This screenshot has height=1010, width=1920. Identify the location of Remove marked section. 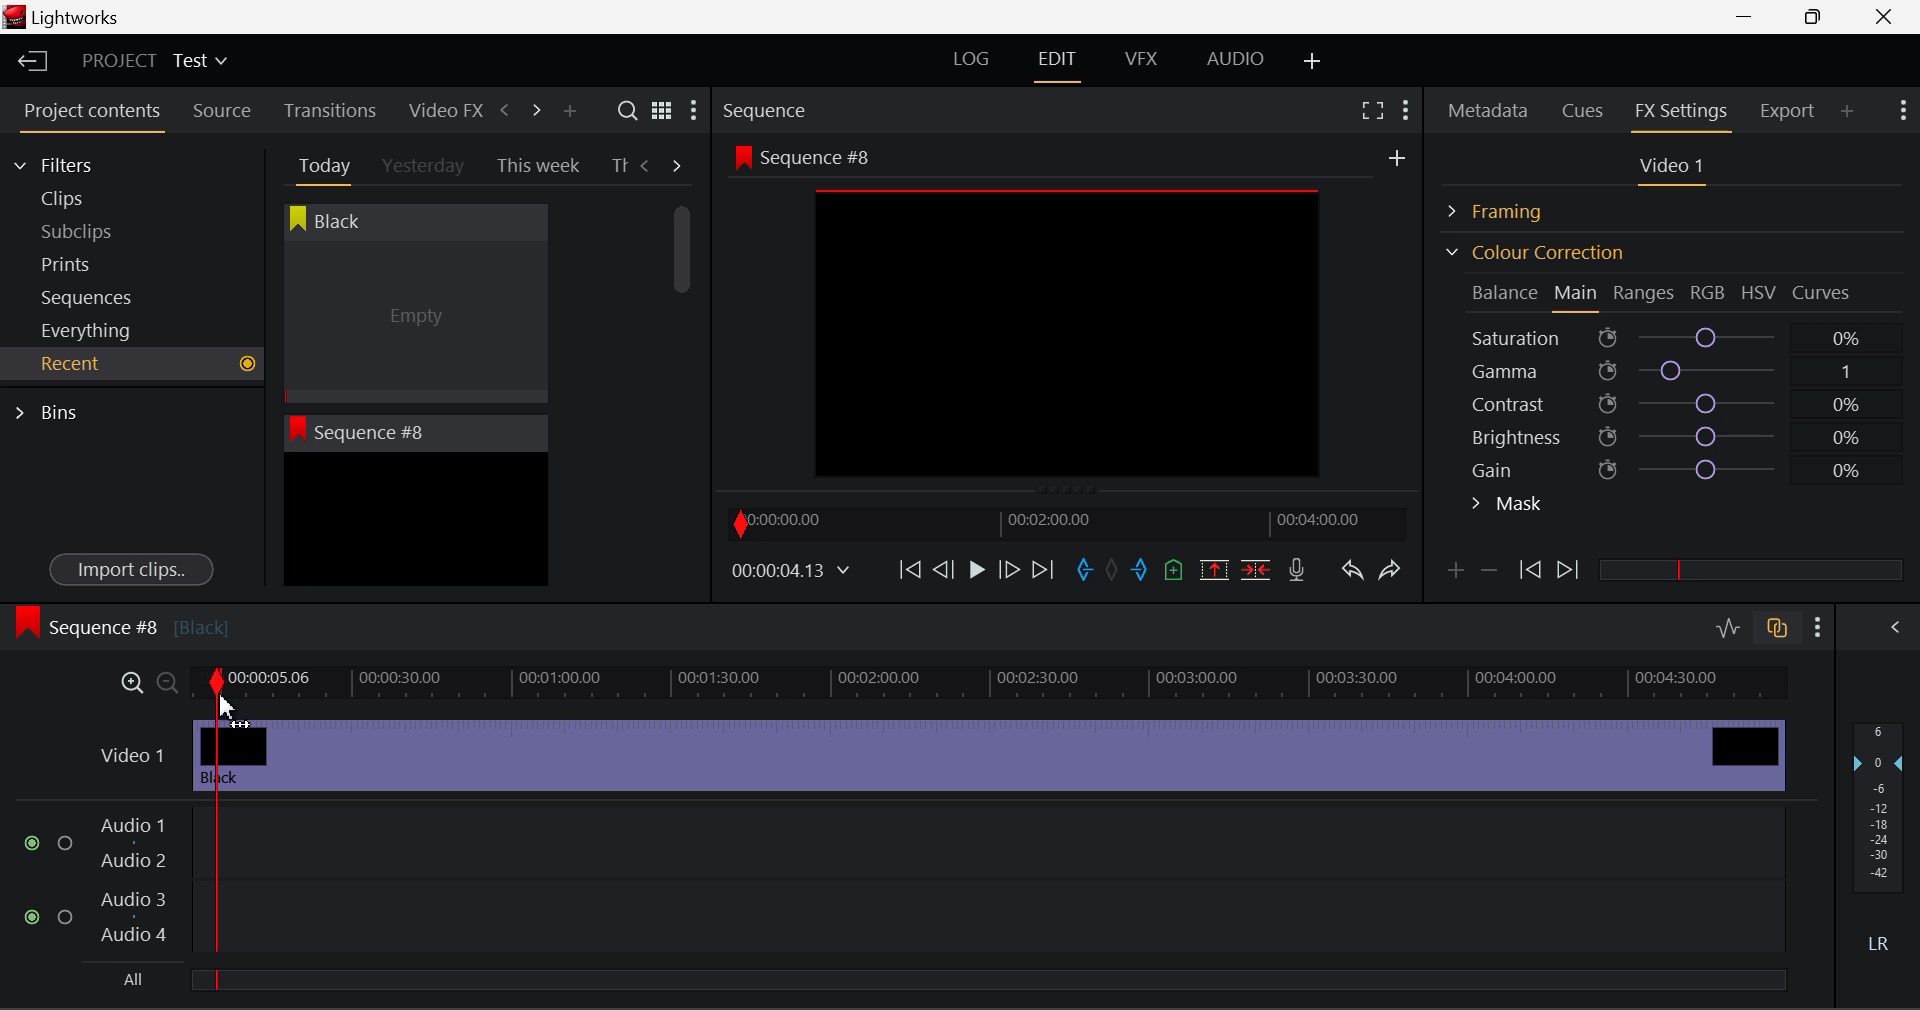
(1213, 568).